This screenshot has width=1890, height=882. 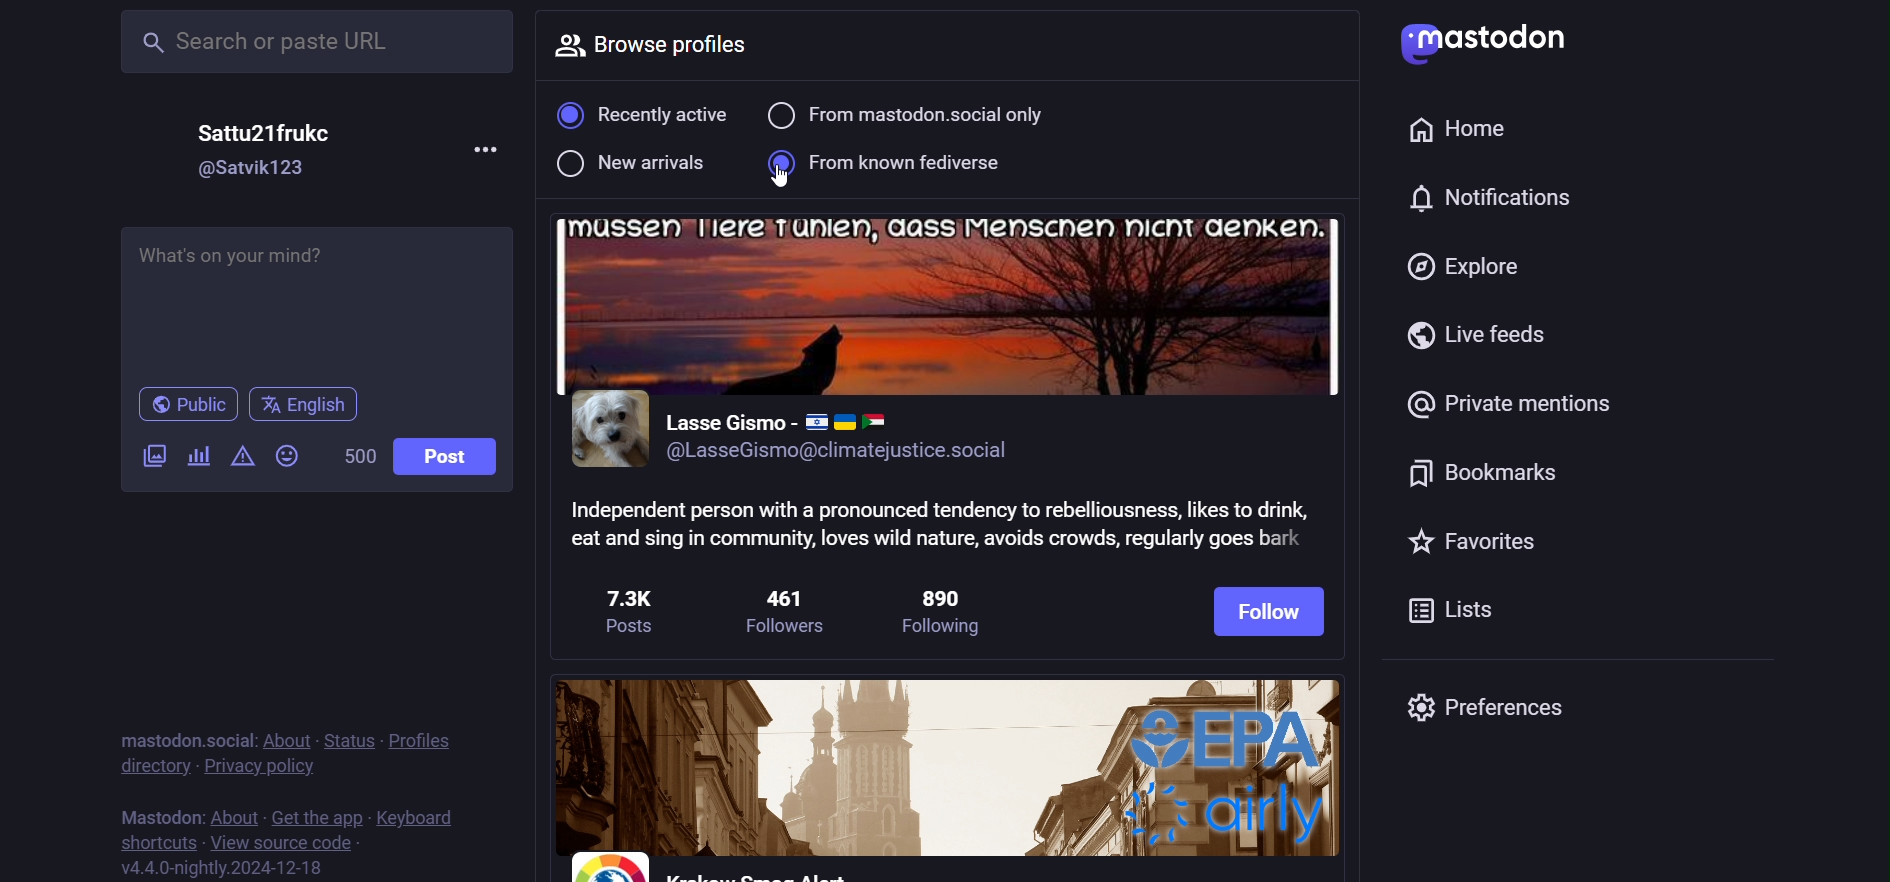 I want to click on 500, so click(x=351, y=455).